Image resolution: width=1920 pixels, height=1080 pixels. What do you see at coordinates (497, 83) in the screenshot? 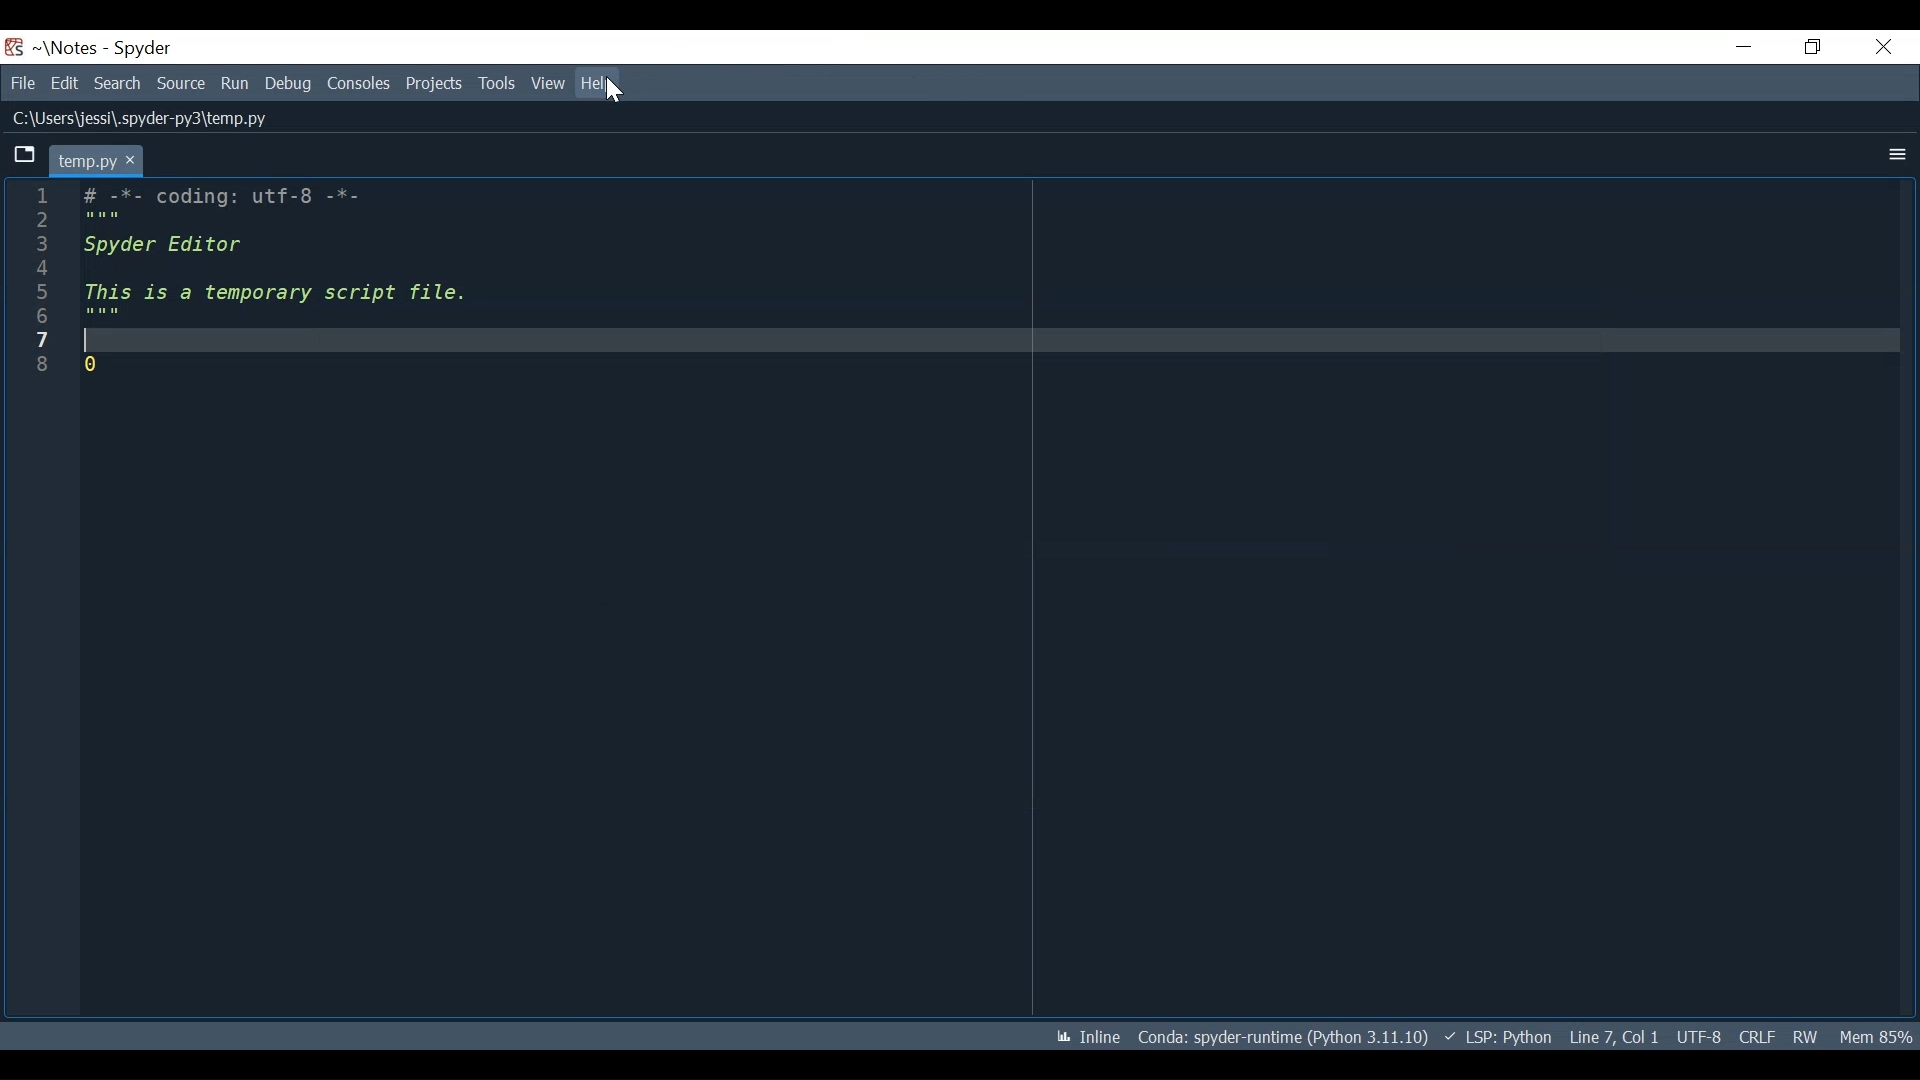
I see `Tools` at bounding box center [497, 83].